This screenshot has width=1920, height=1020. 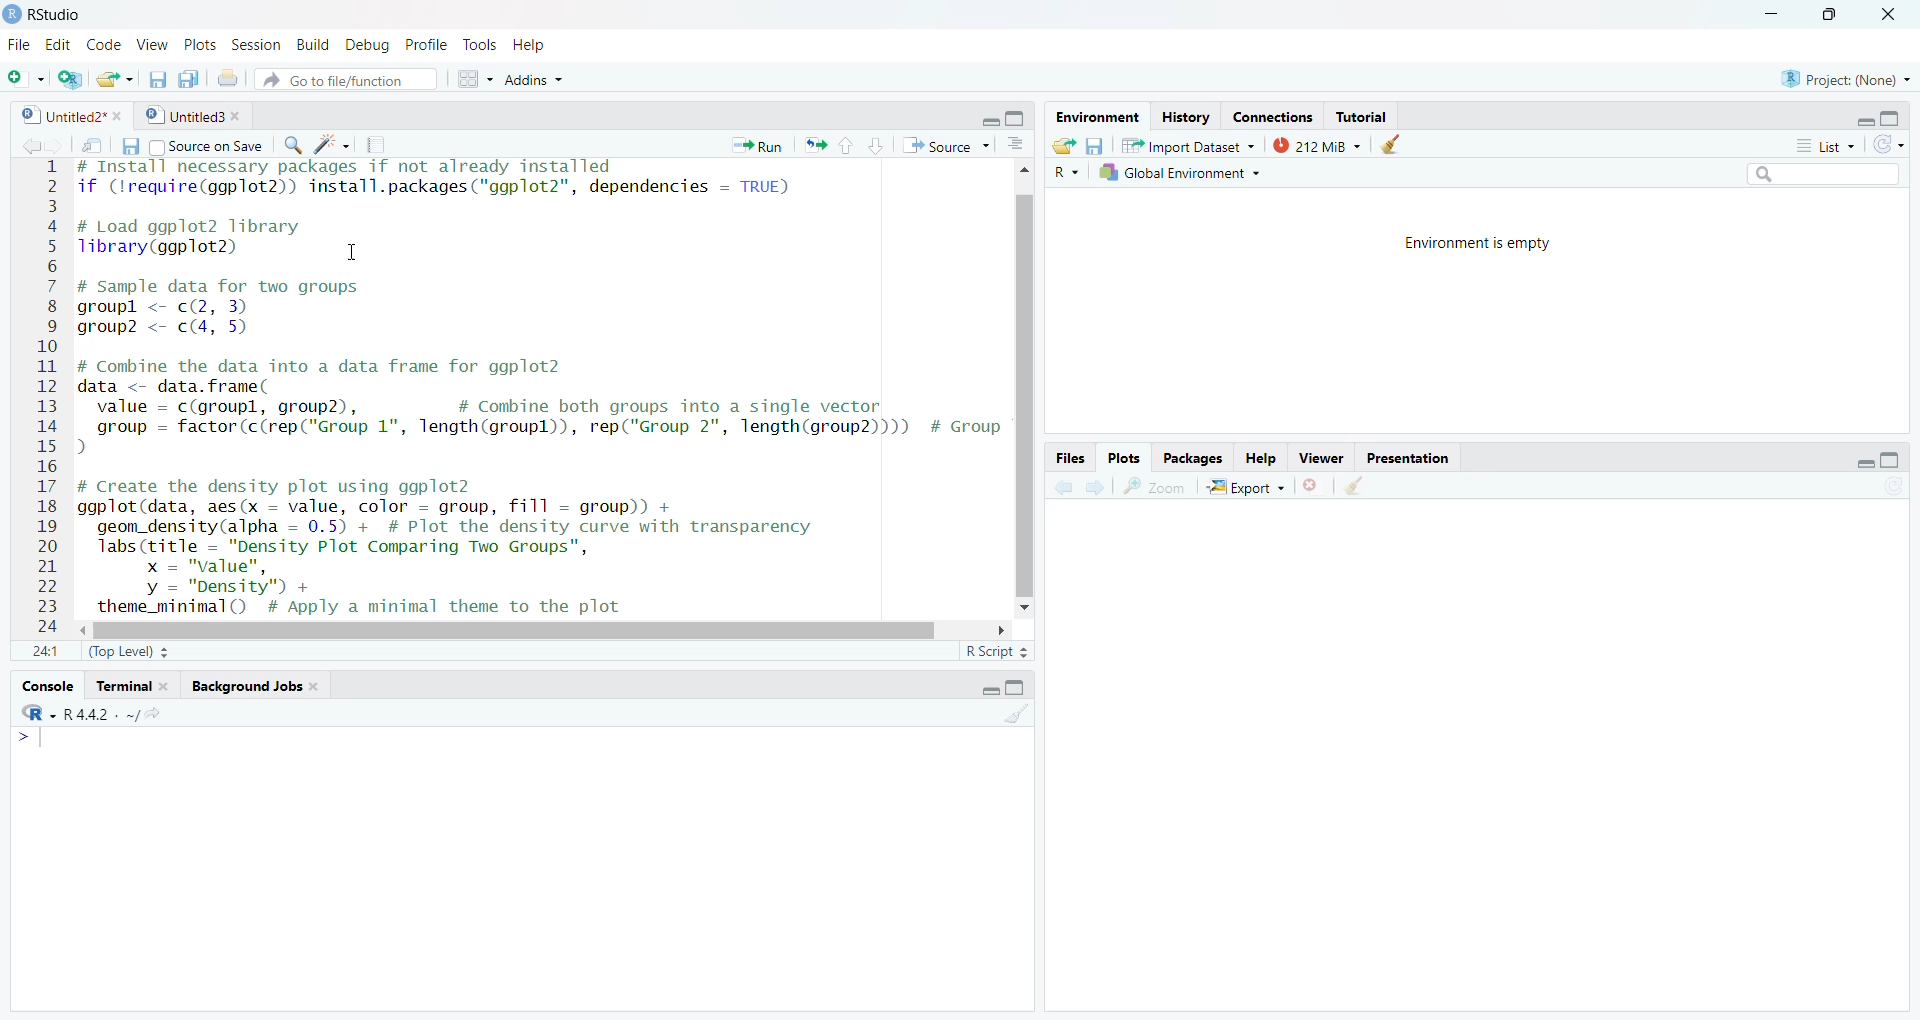 What do you see at coordinates (24, 76) in the screenshot?
I see `new file` at bounding box center [24, 76].